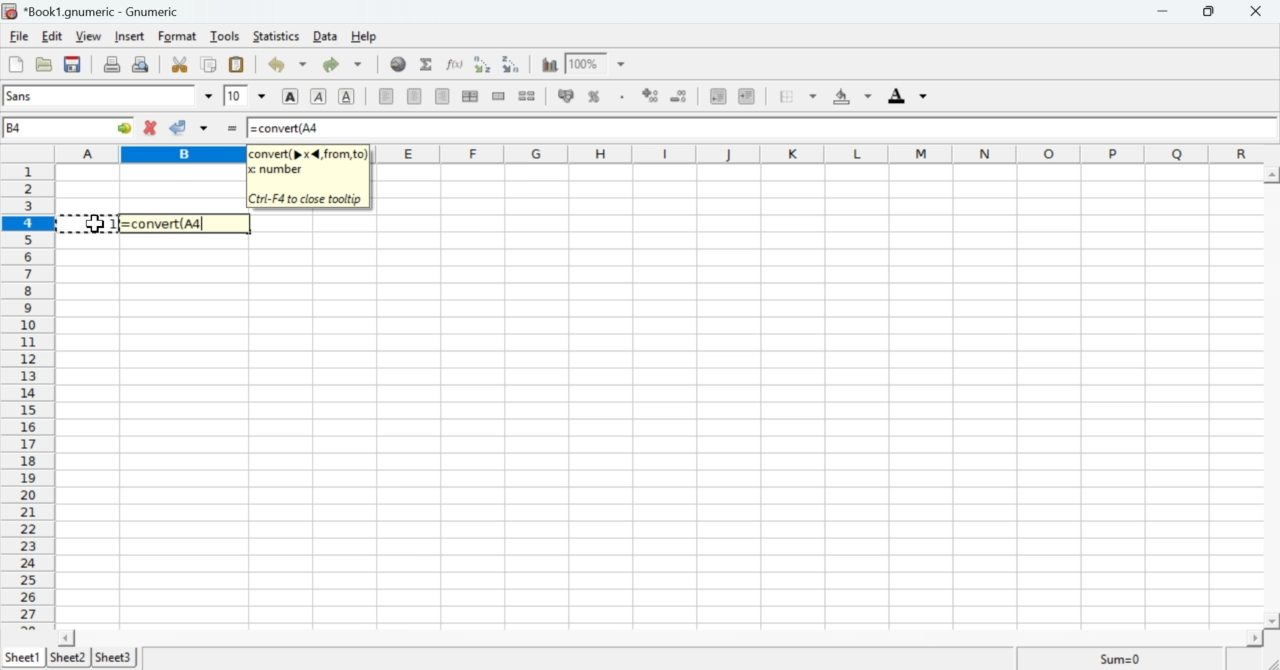 The width and height of the screenshot is (1280, 670). I want to click on Underline, so click(350, 97).